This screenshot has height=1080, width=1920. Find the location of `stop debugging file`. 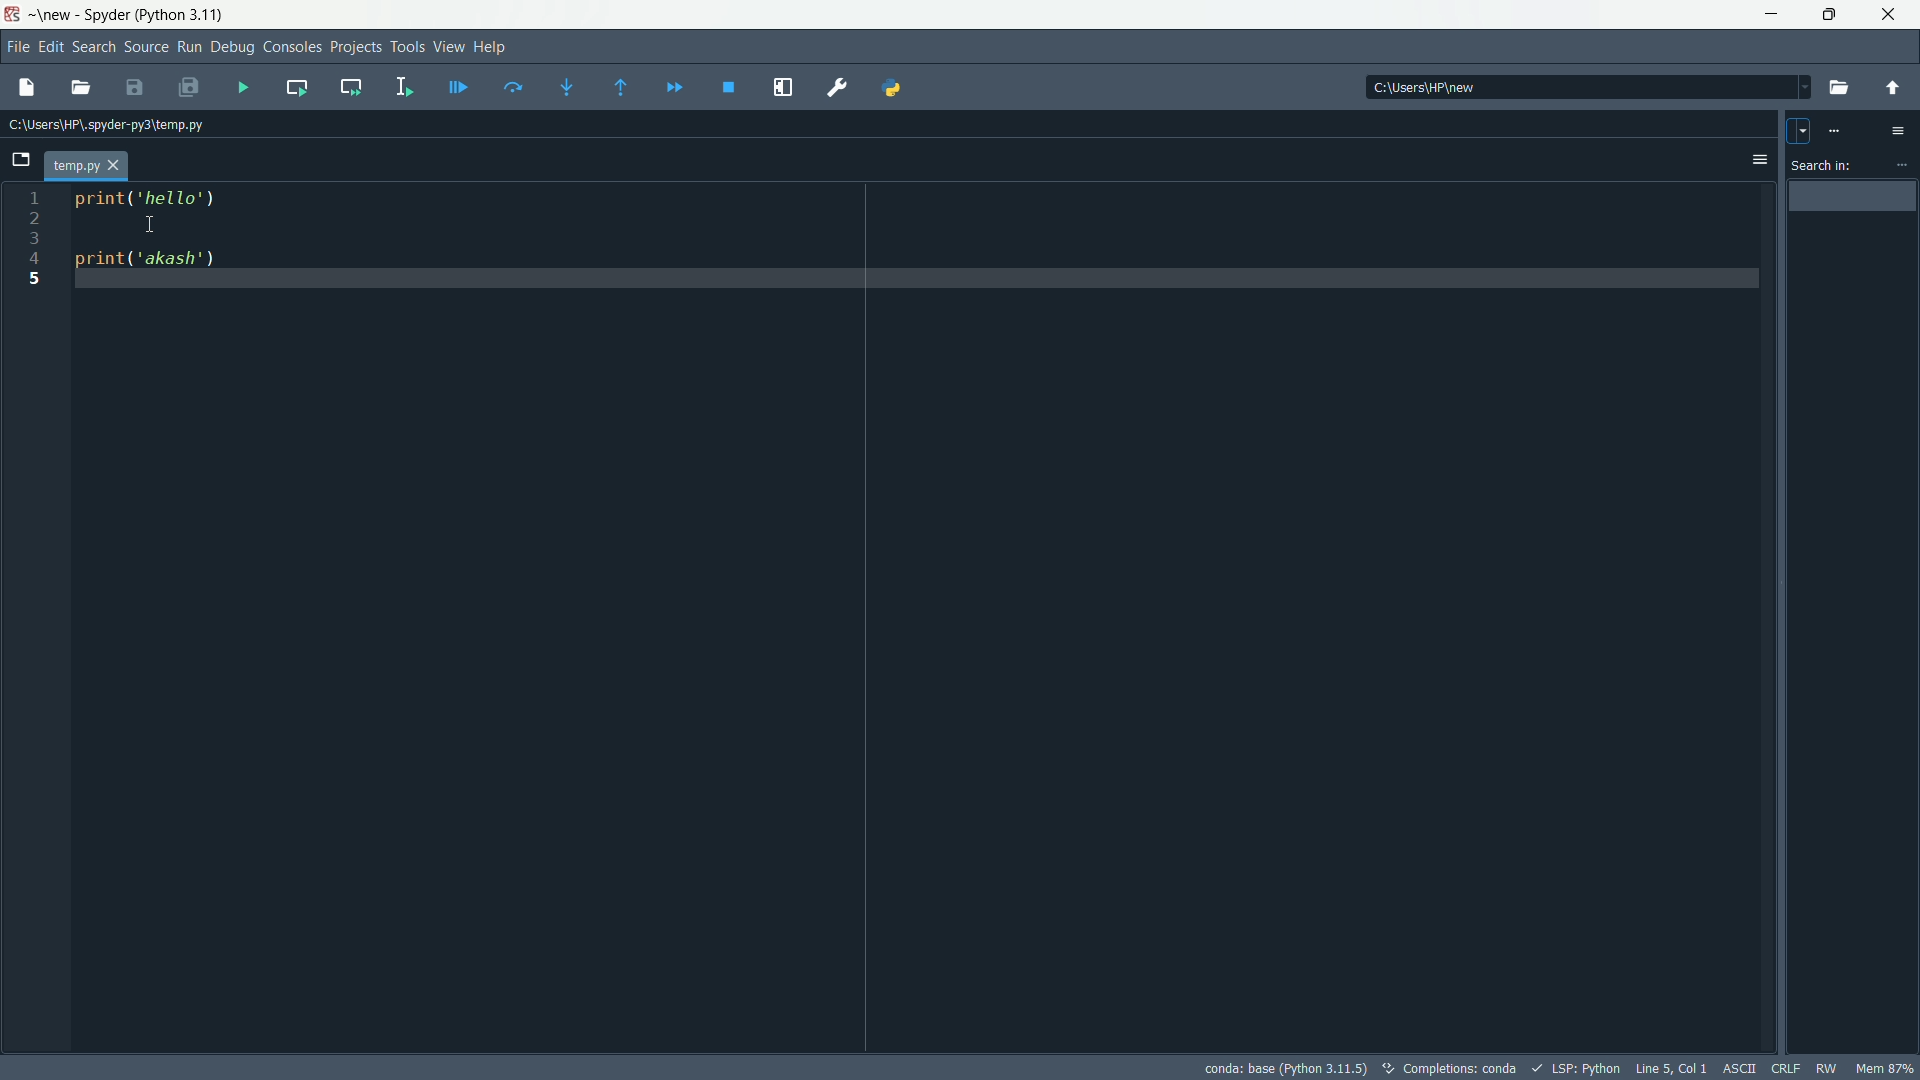

stop debugging file is located at coordinates (729, 90).